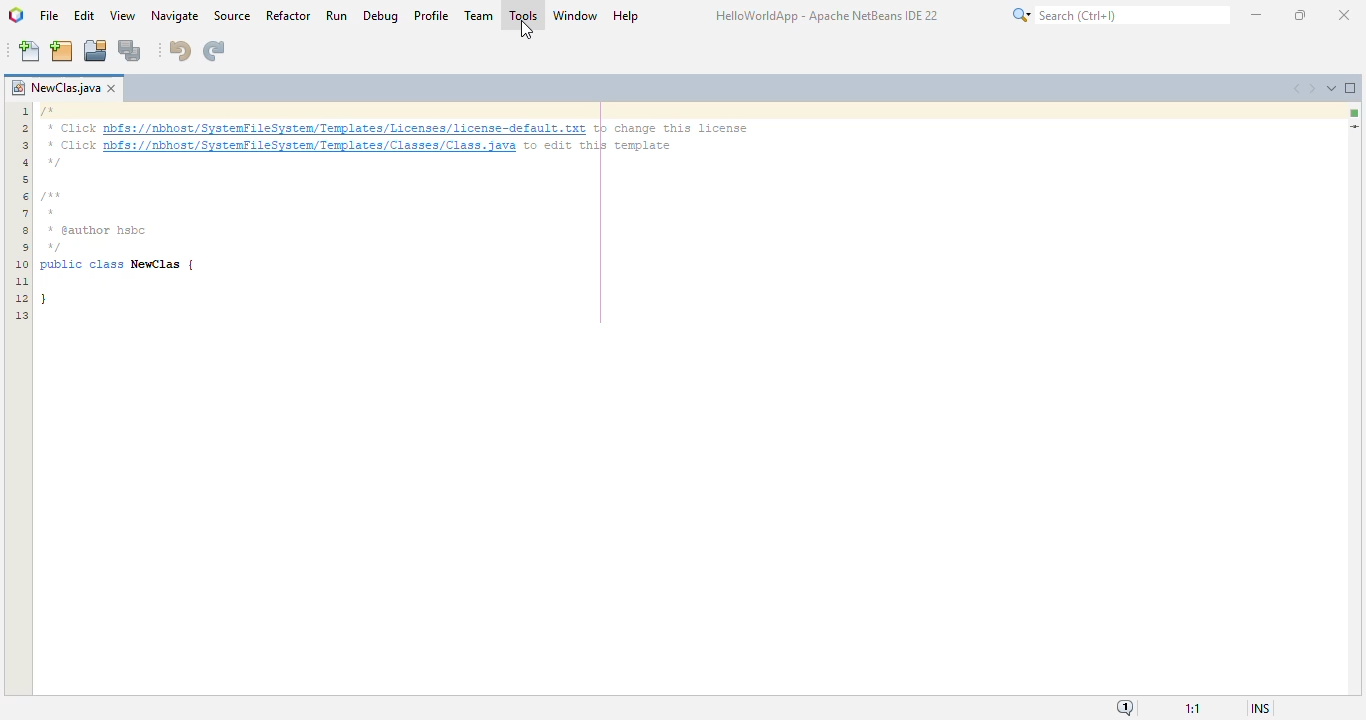  What do you see at coordinates (479, 15) in the screenshot?
I see `team` at bounding box center [479, 15].